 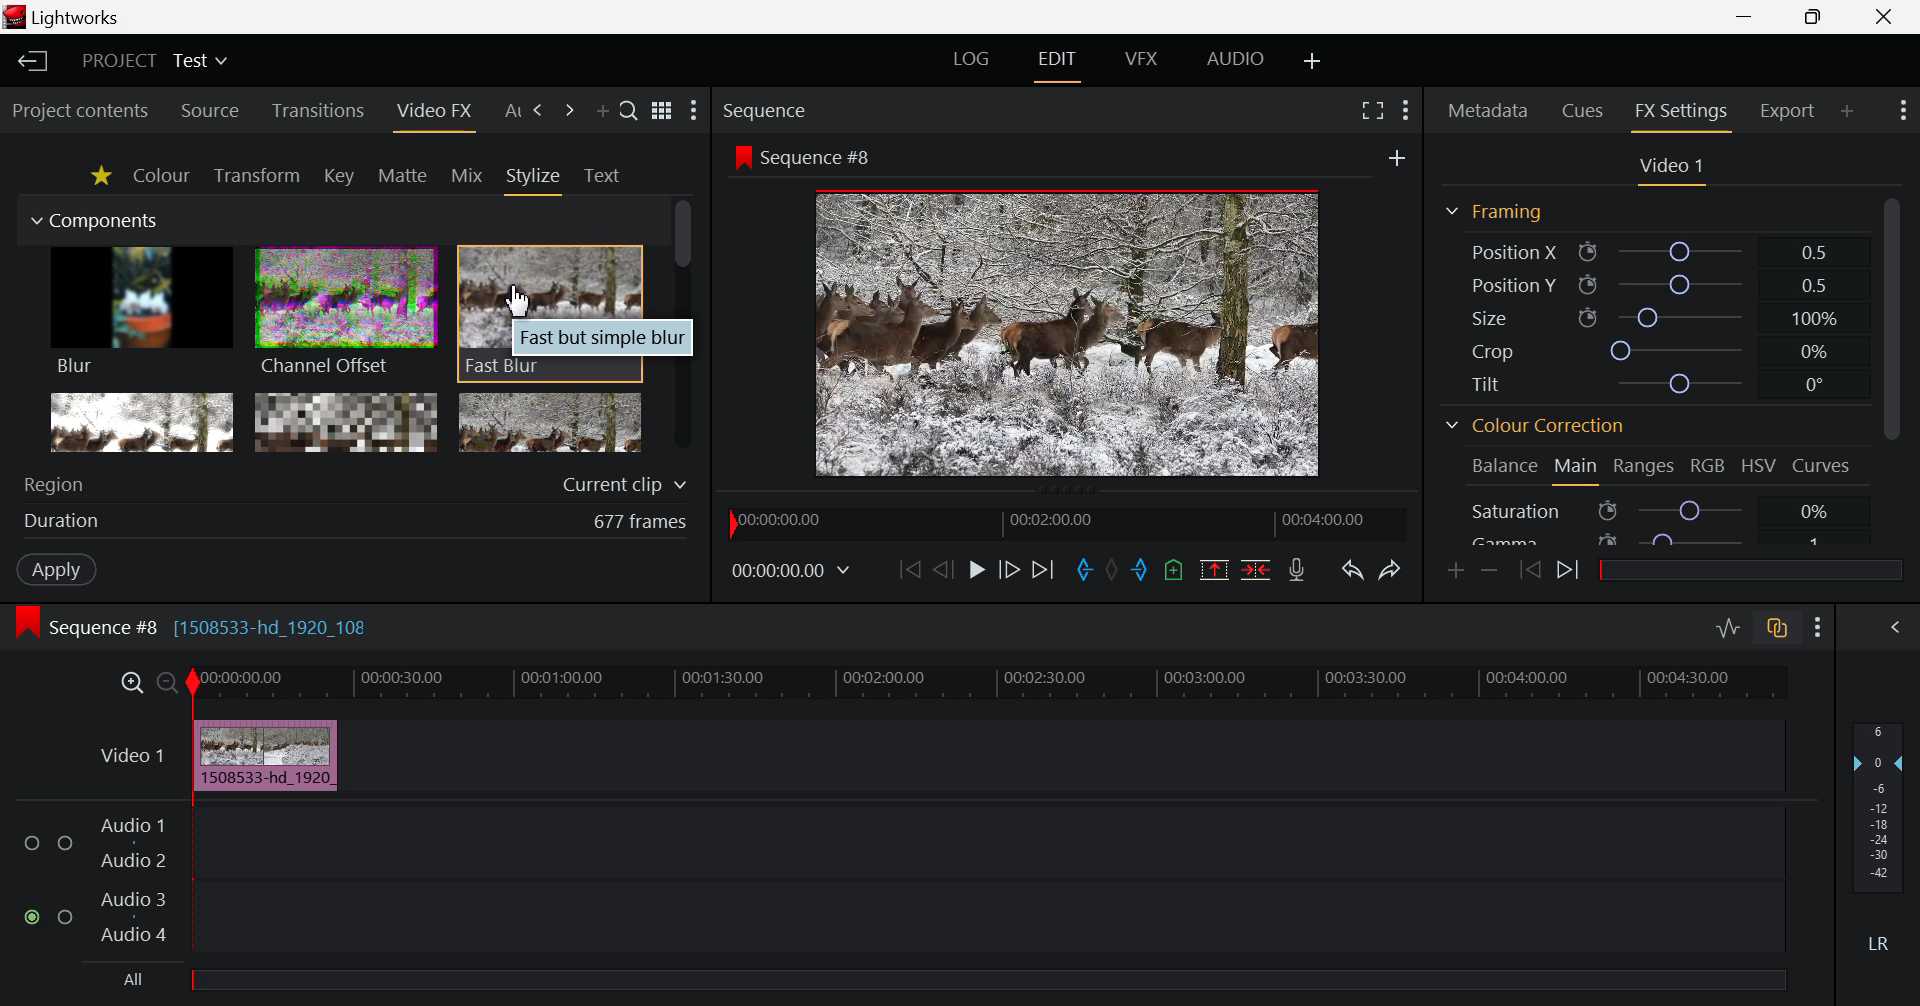 I want to click on Show Settings, so click(x=1819, y=627).